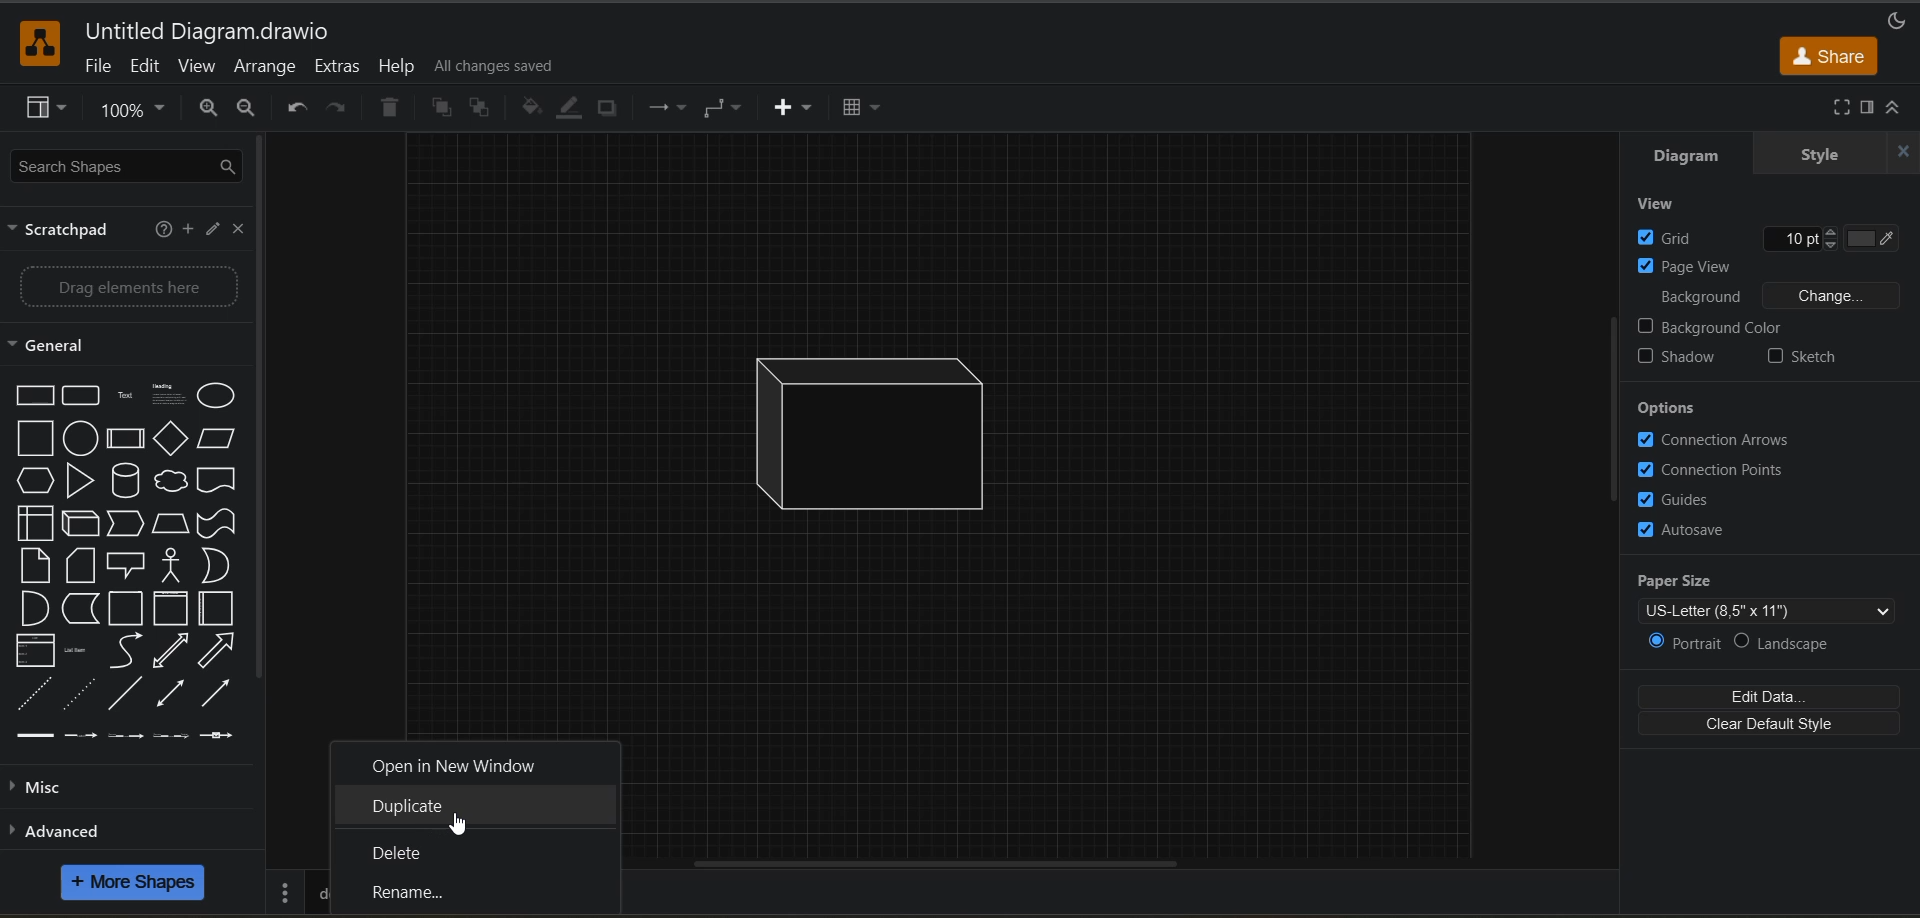  I want to click on autosave, so click(1687, 531).